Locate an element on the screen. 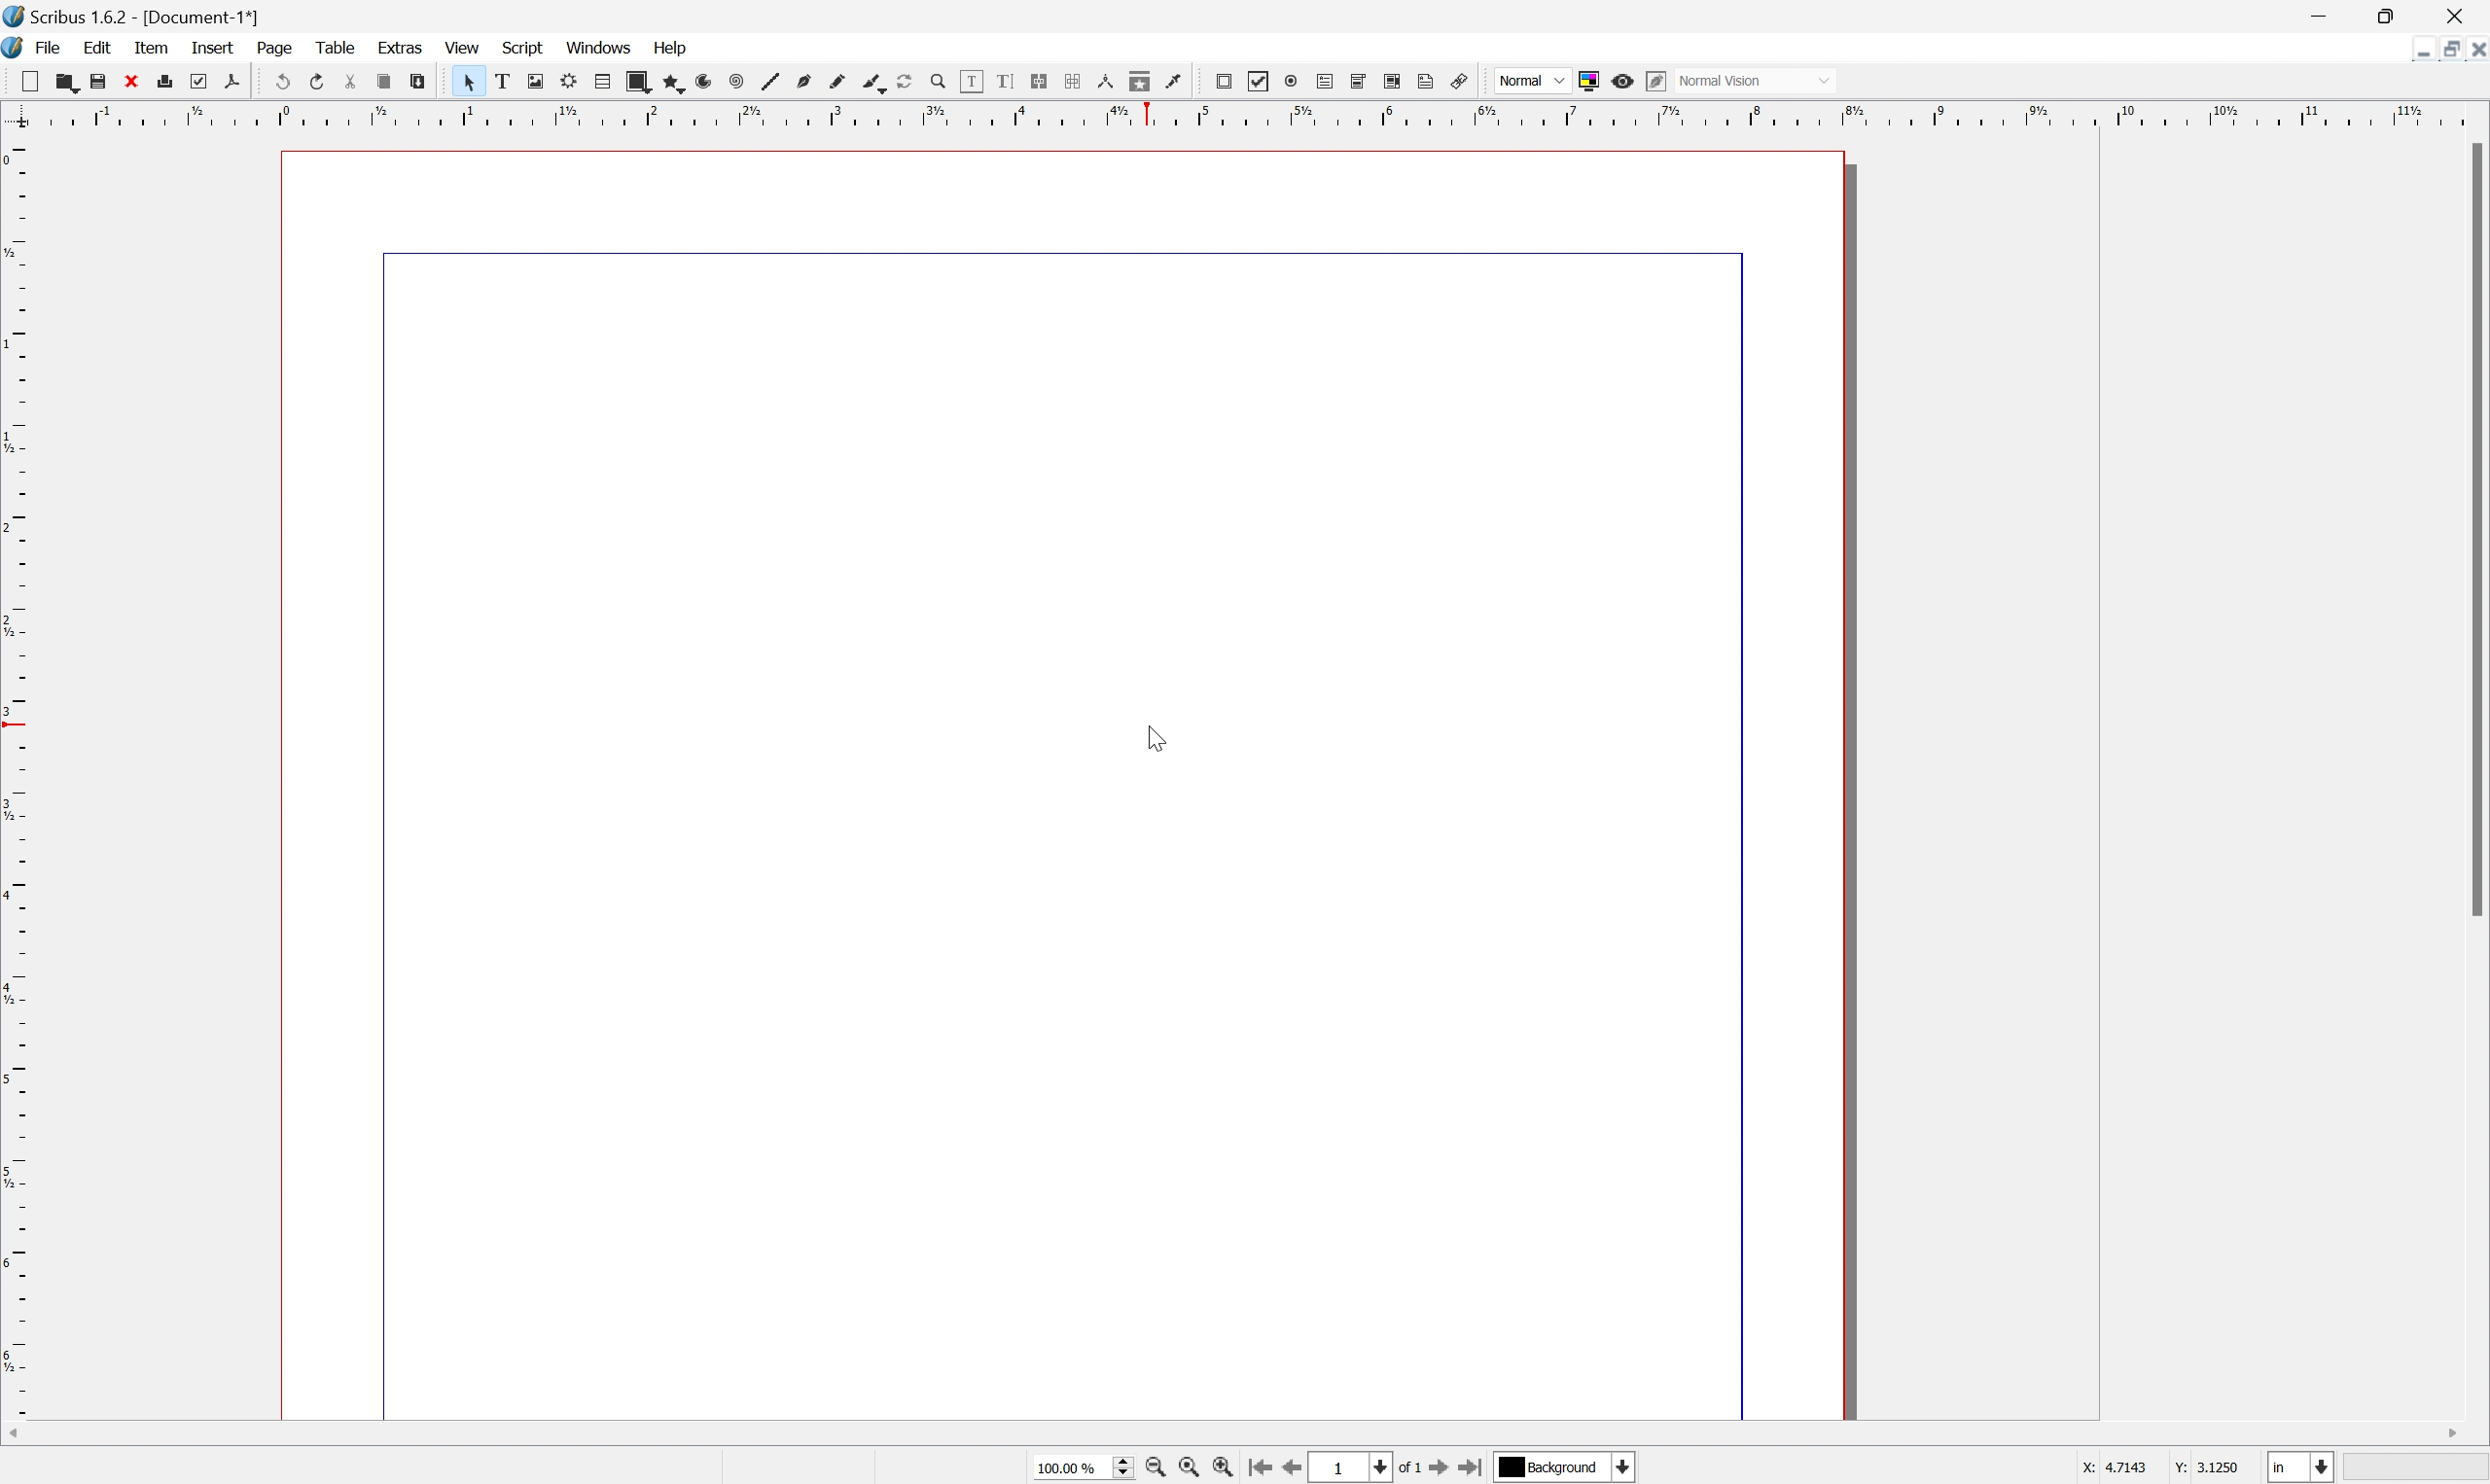  Minimize is located at coordinates (2420, 57).